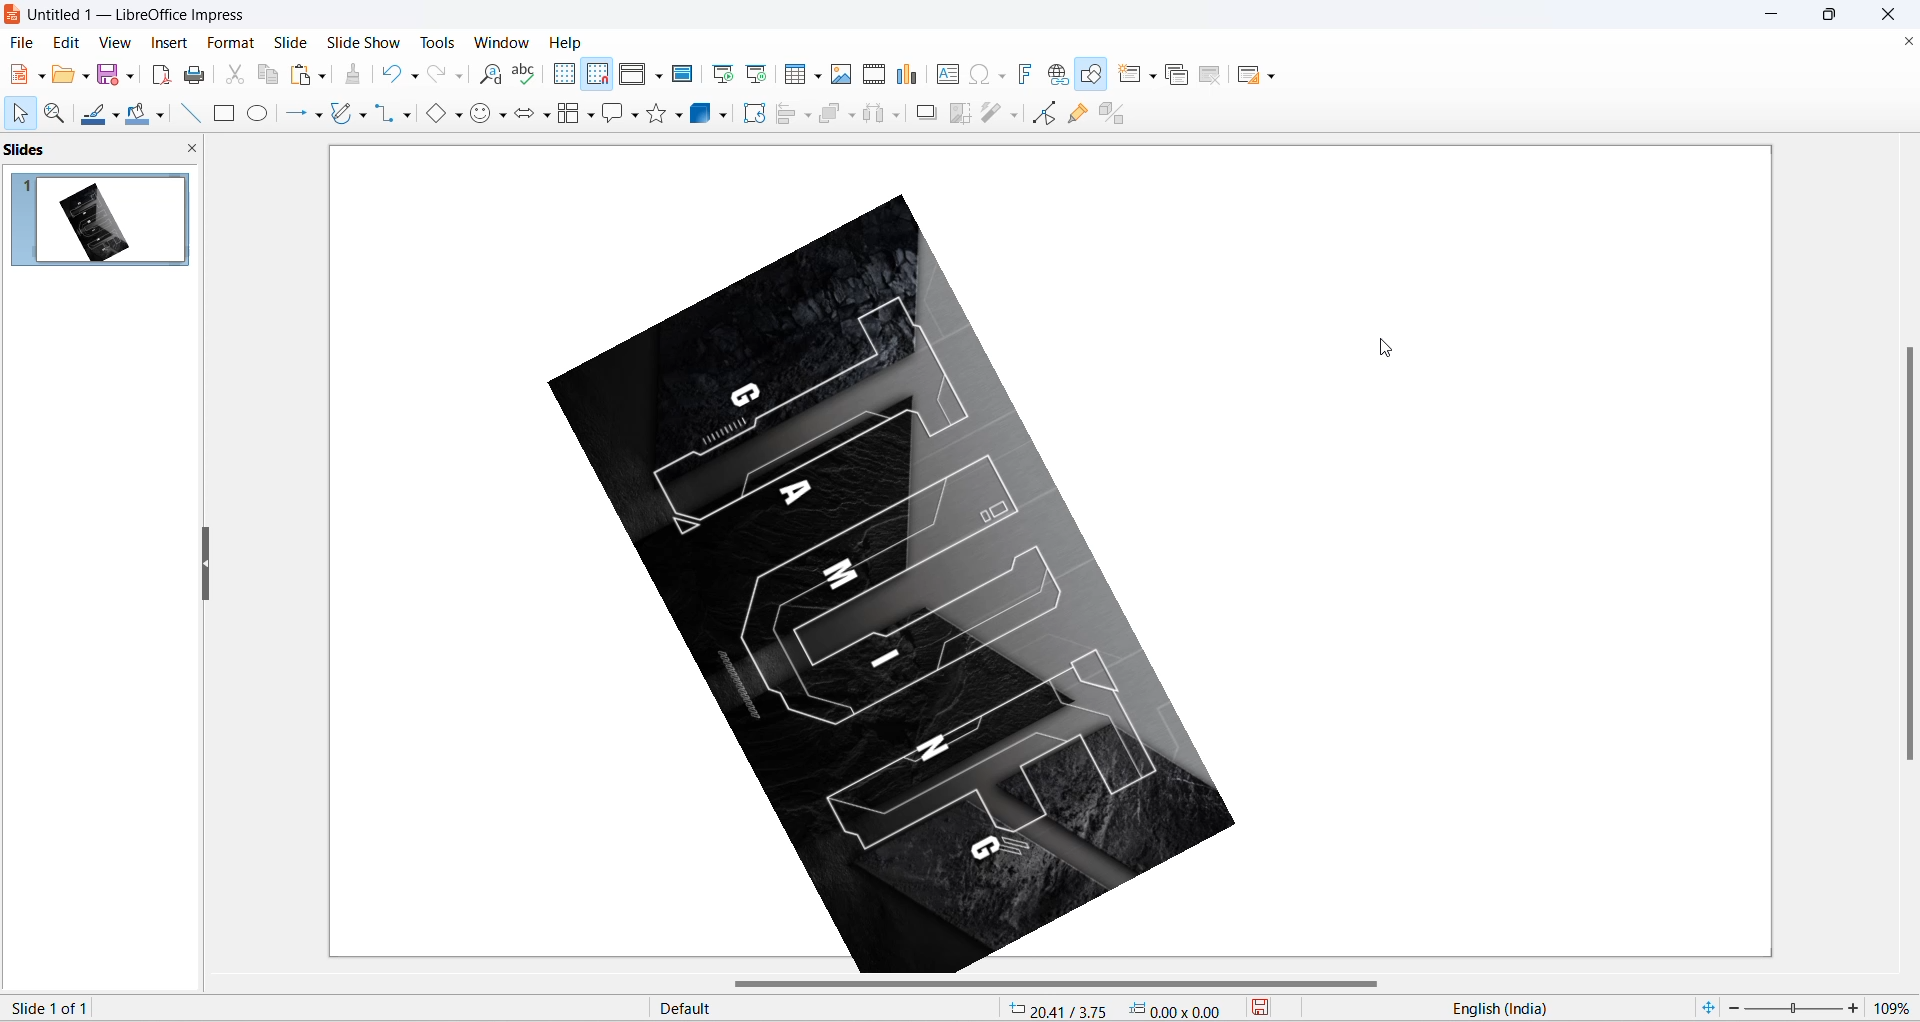 The width and height of the screenshot is (1920, 1022). Describe the element at coordinates (569, 115) in the screenshot. I see `flowchart` at that location.